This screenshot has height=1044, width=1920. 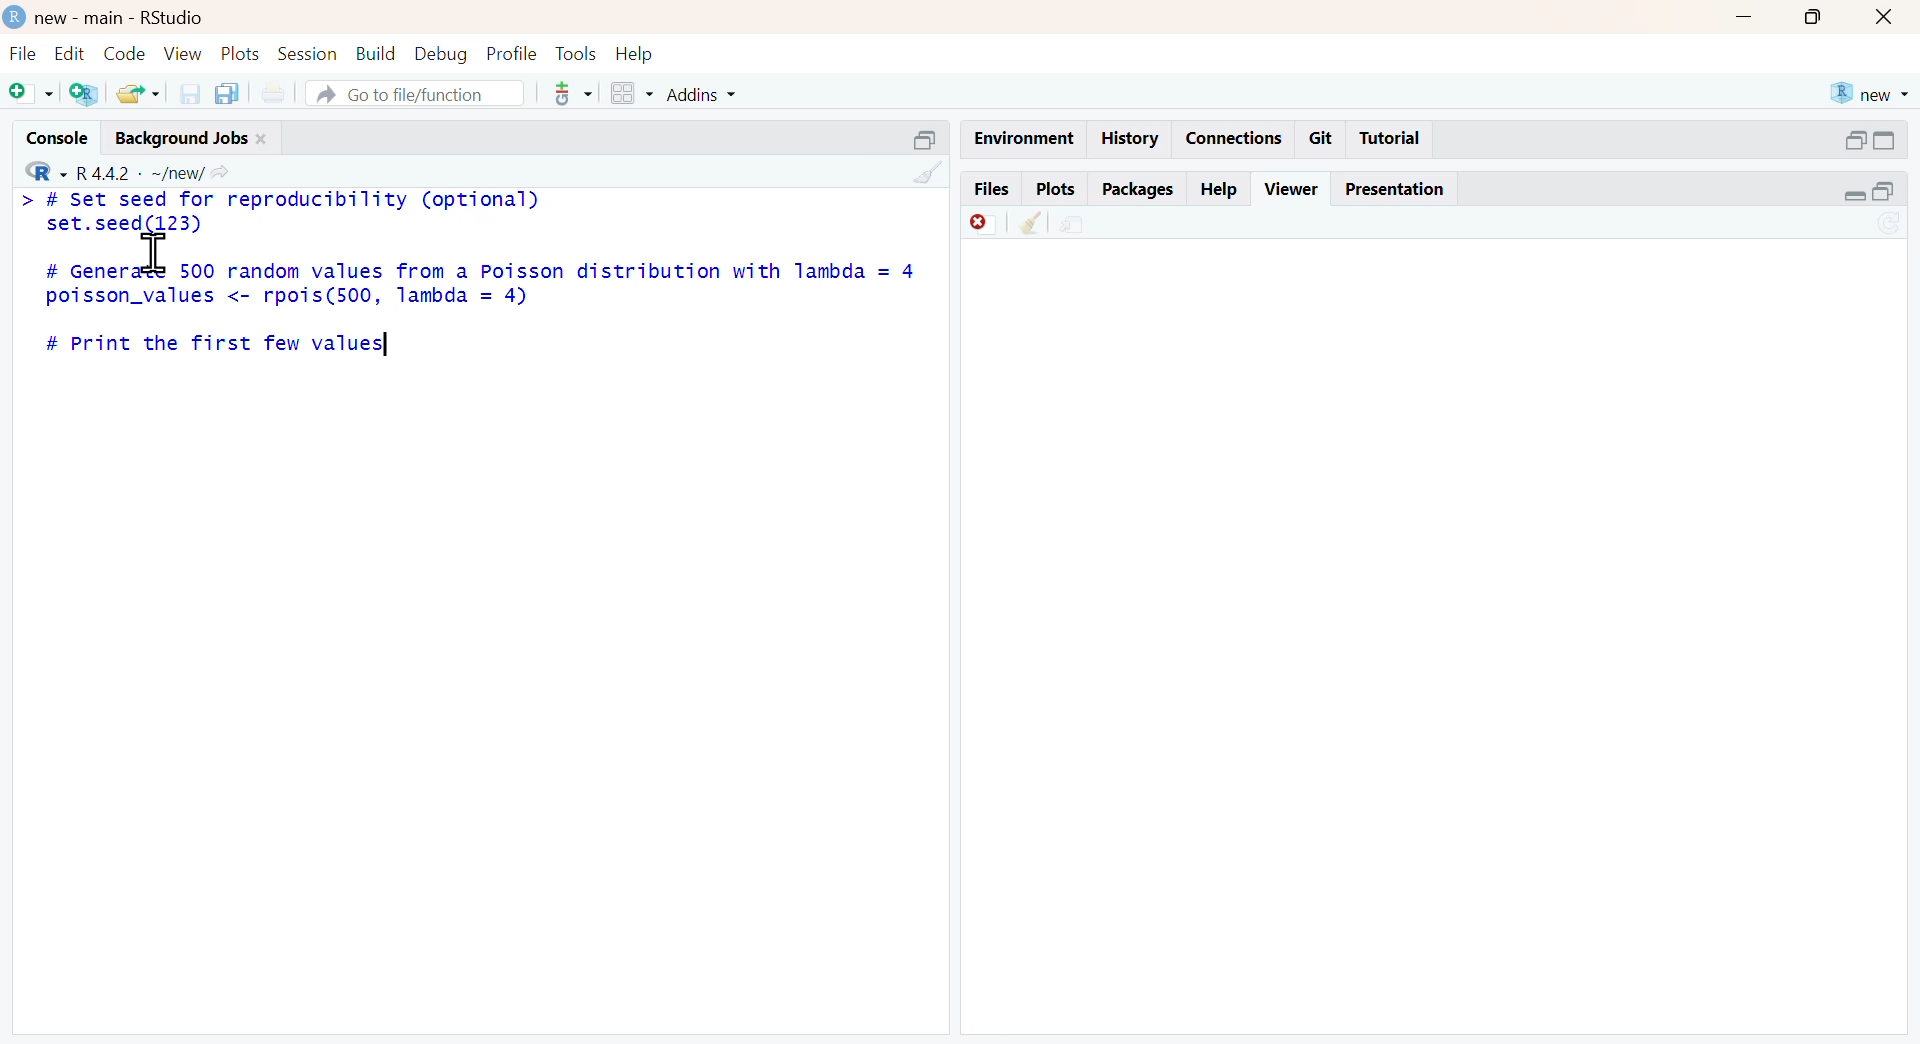 What do you see at coordinates (1071, 224) in the screenshot?
I see `share` at bounding box center [1071, 224].